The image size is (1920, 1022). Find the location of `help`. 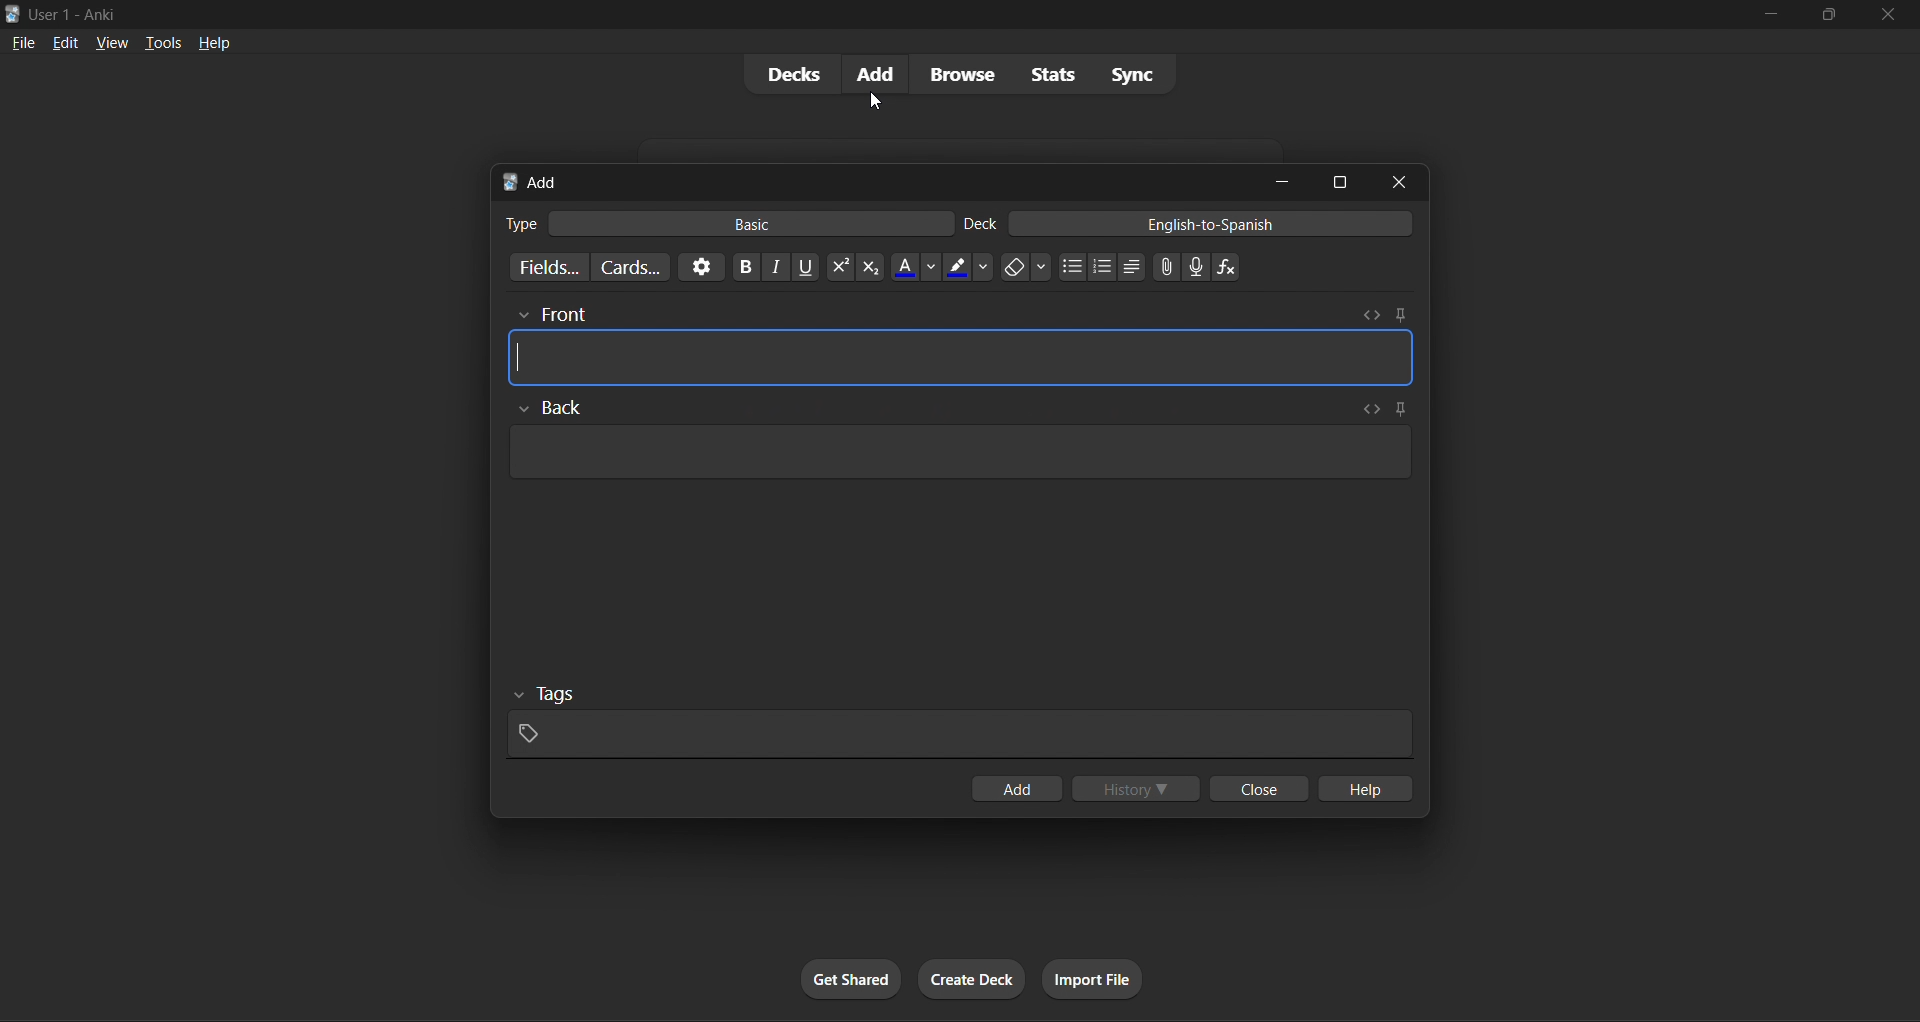

help is located at coordinates (209, 39).